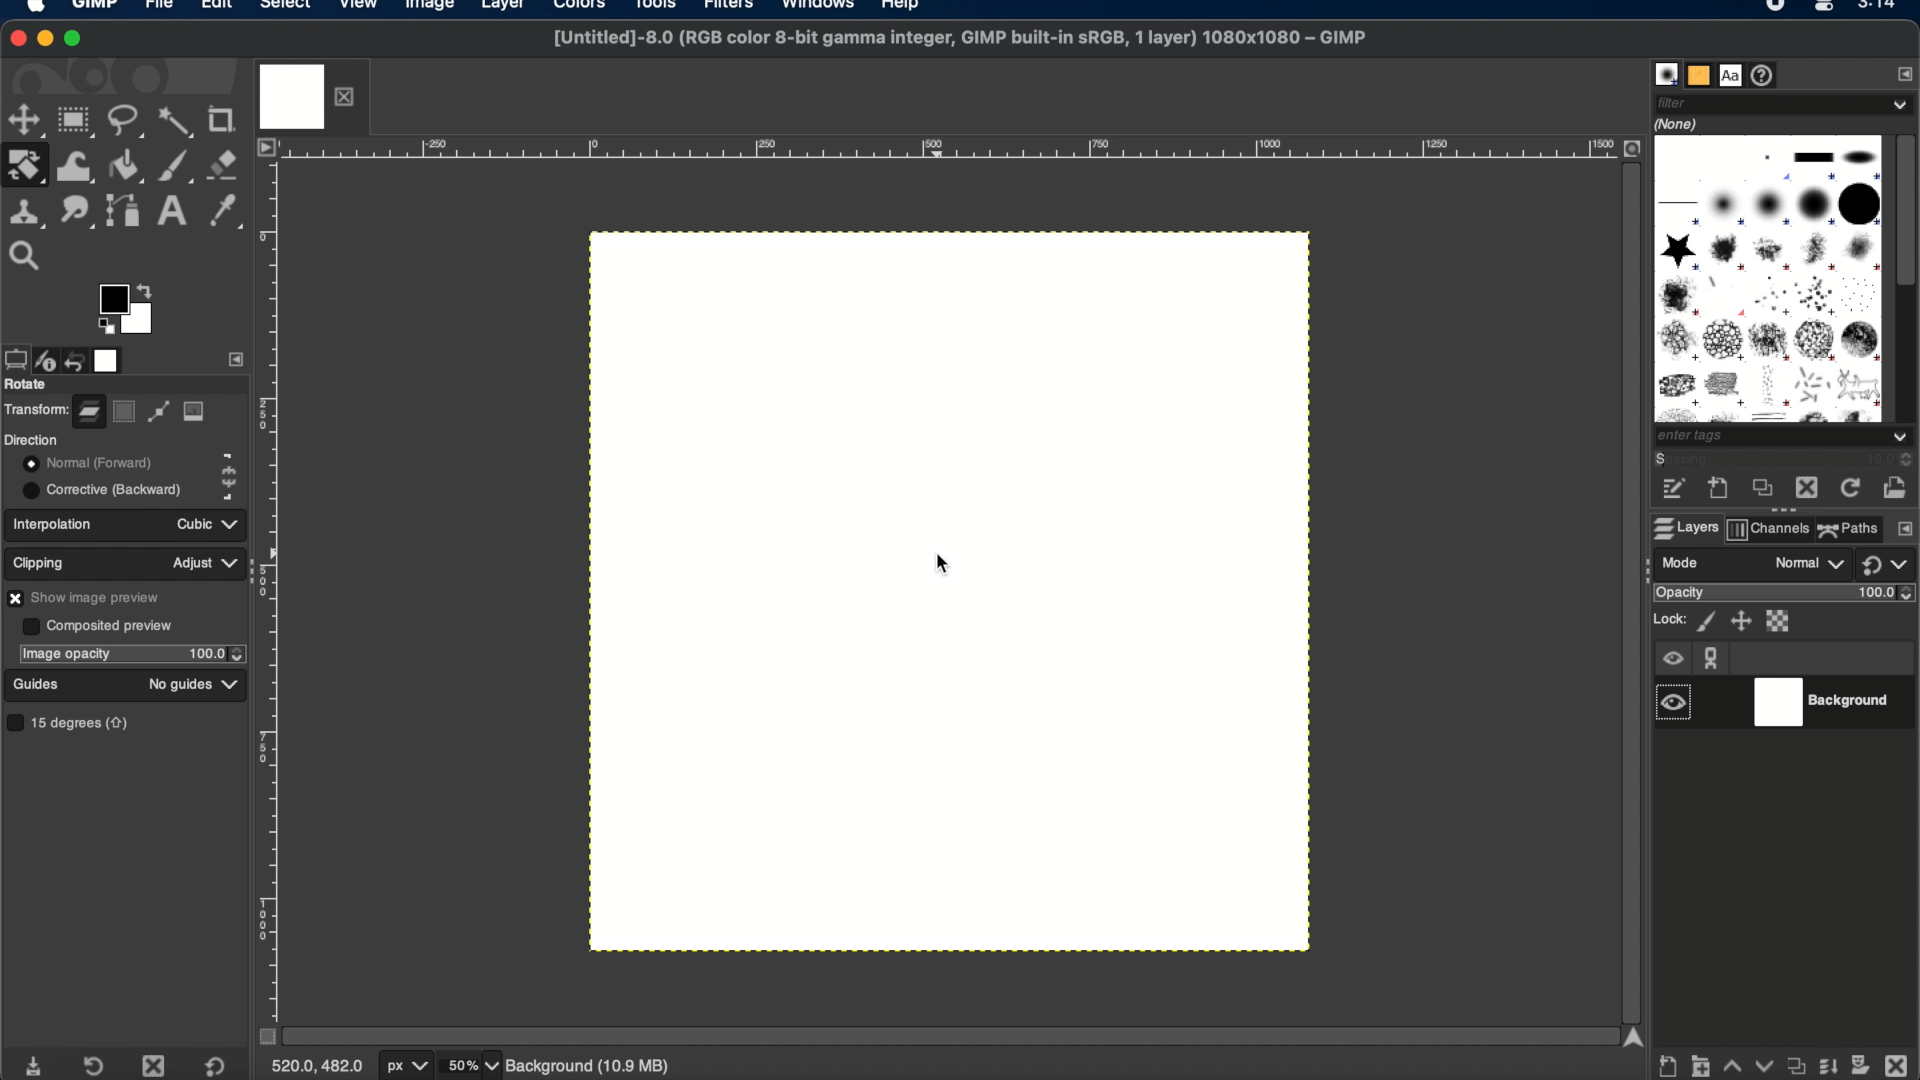  Describe the element at coordinates (26, 210) in the screenshot. I see `clone tool` at that location.